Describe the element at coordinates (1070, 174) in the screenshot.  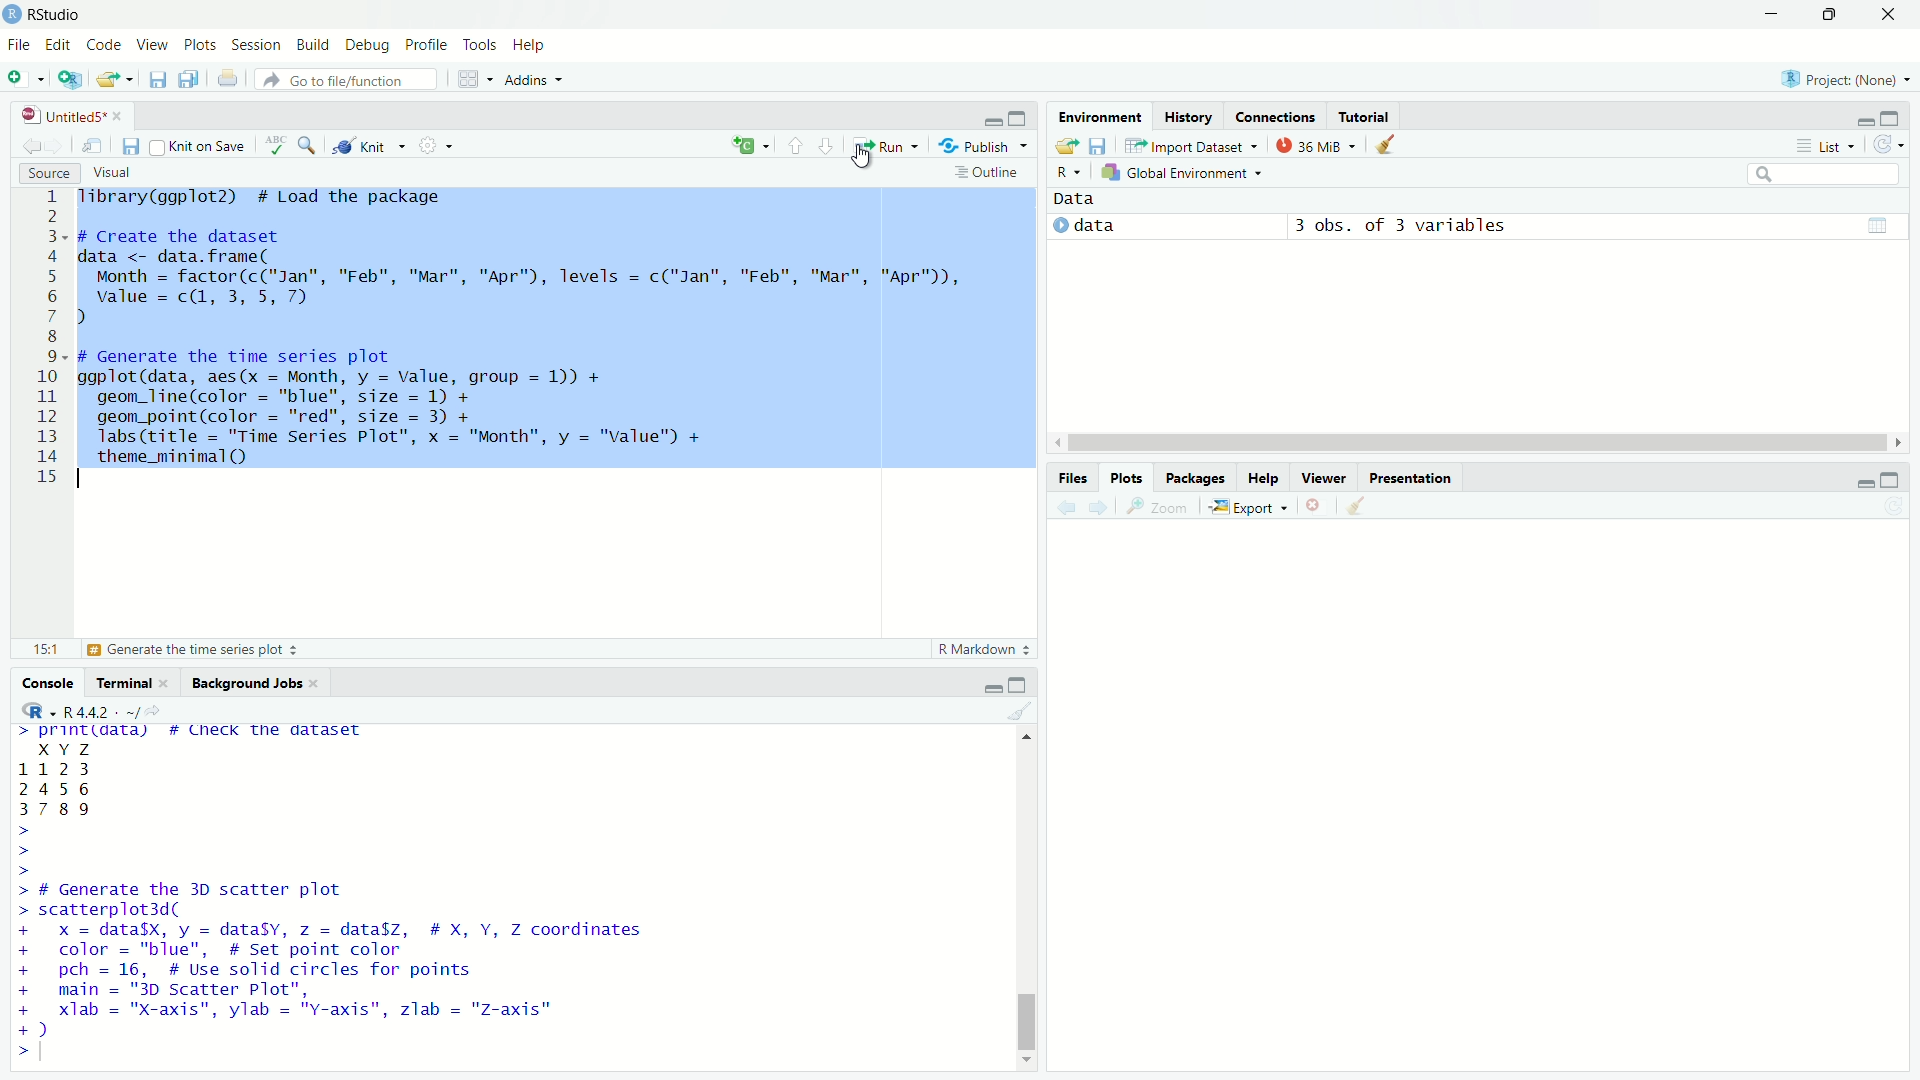
I see `select language` at that location.